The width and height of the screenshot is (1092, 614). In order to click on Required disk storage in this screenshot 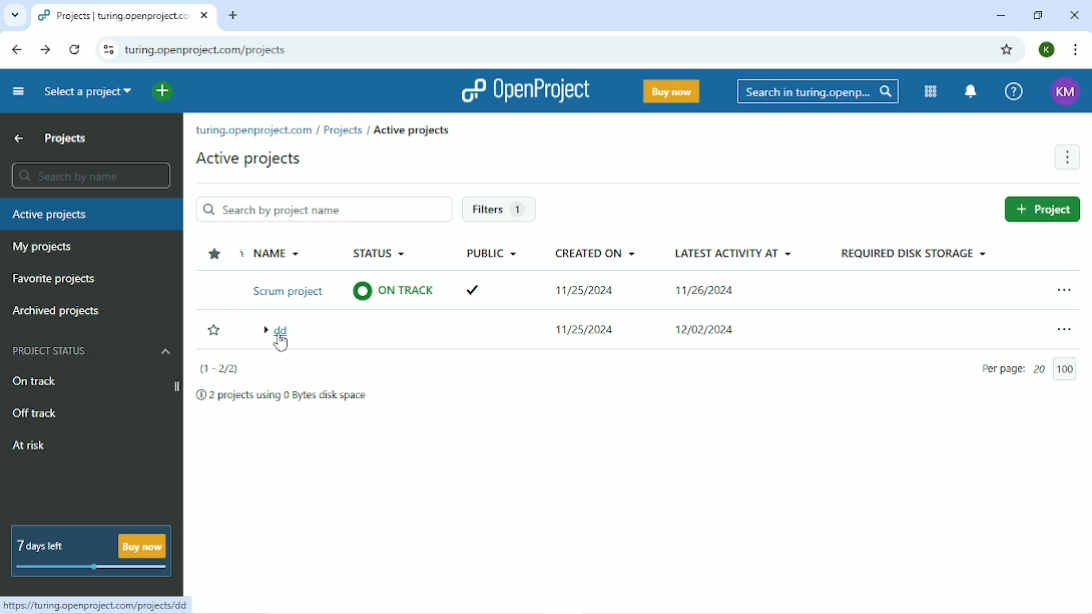, I will do `click(909, 254)`.